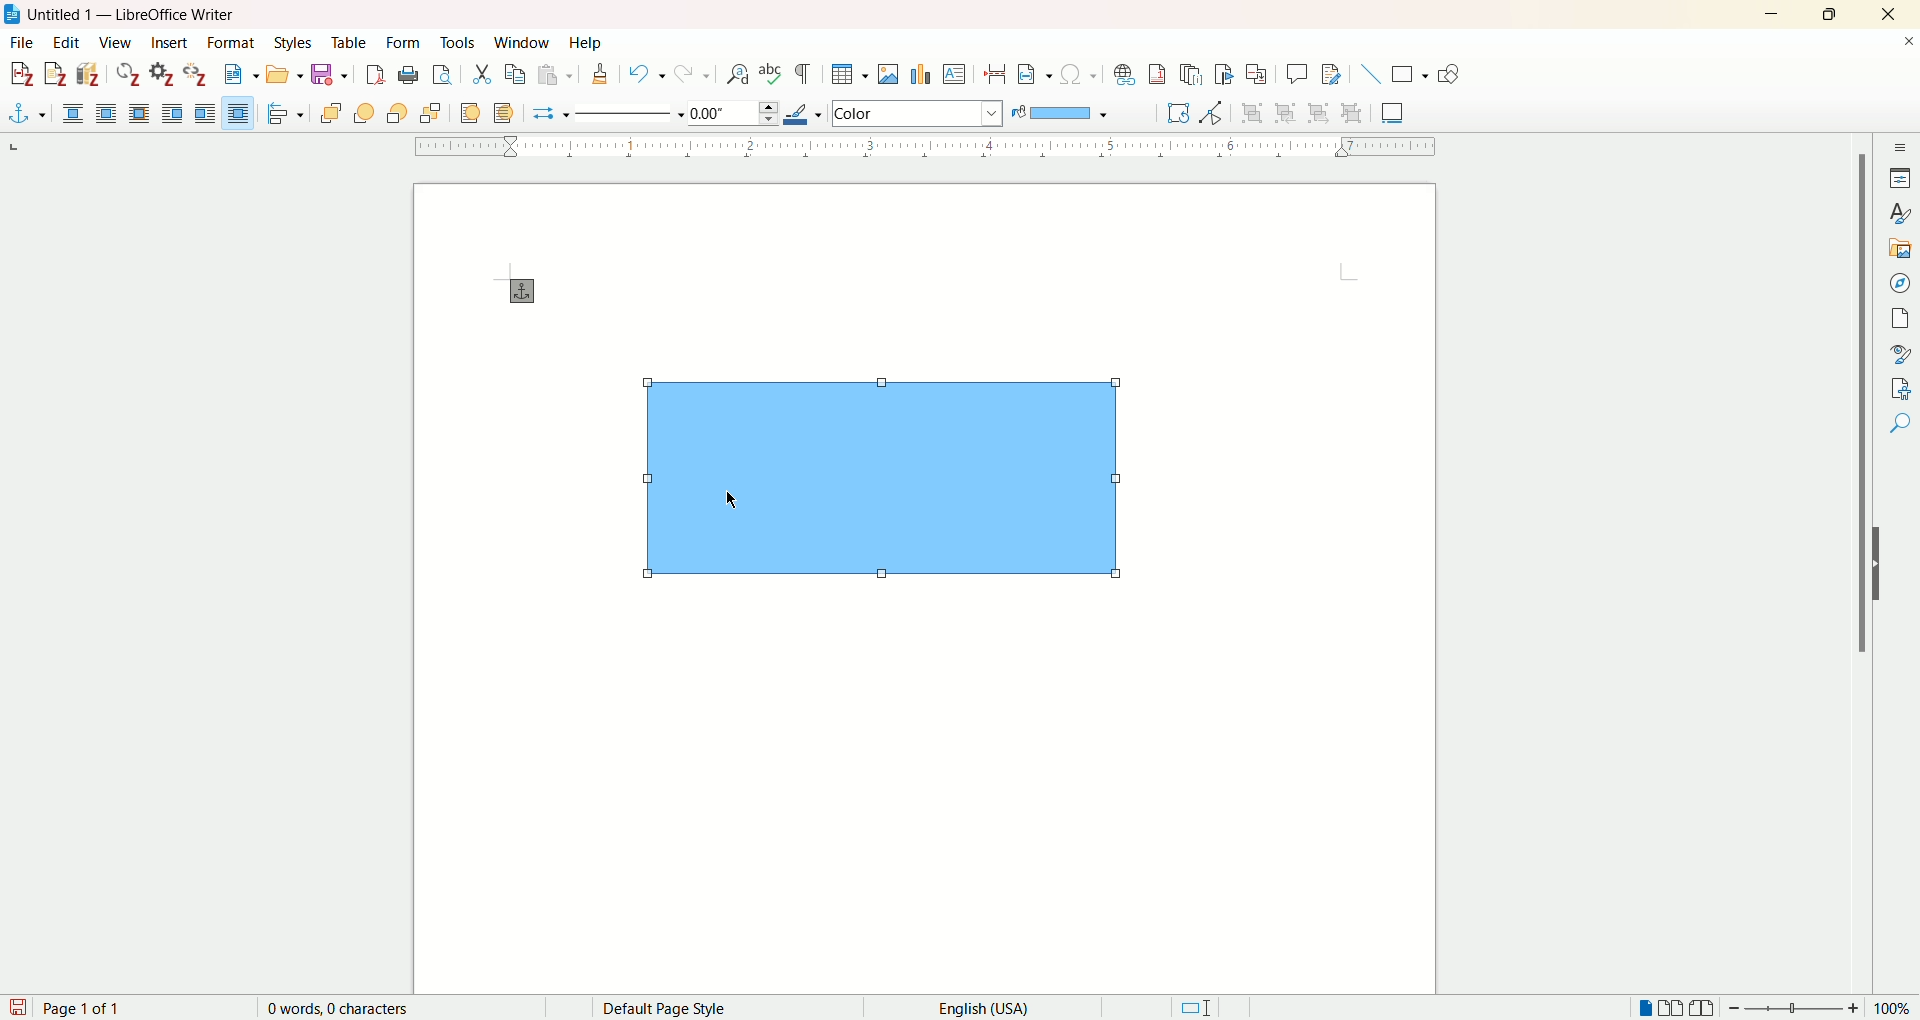  Describe the element at coordinates (1037, 75) in the screenshot. I see `insert field` at that location.